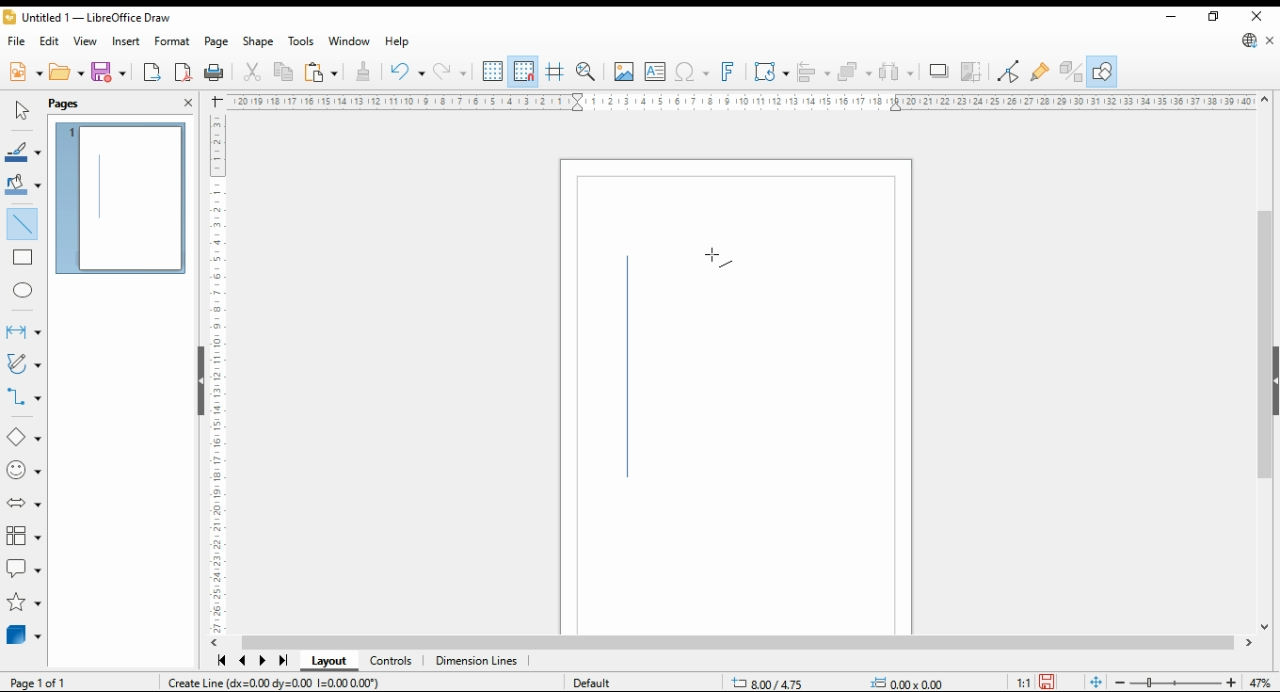 This screenshot has width=1280, height=692. What do you see at coordinates (25, 471) in the screenshot?
I see `symbol shapes` at bounding box center [25, 471].